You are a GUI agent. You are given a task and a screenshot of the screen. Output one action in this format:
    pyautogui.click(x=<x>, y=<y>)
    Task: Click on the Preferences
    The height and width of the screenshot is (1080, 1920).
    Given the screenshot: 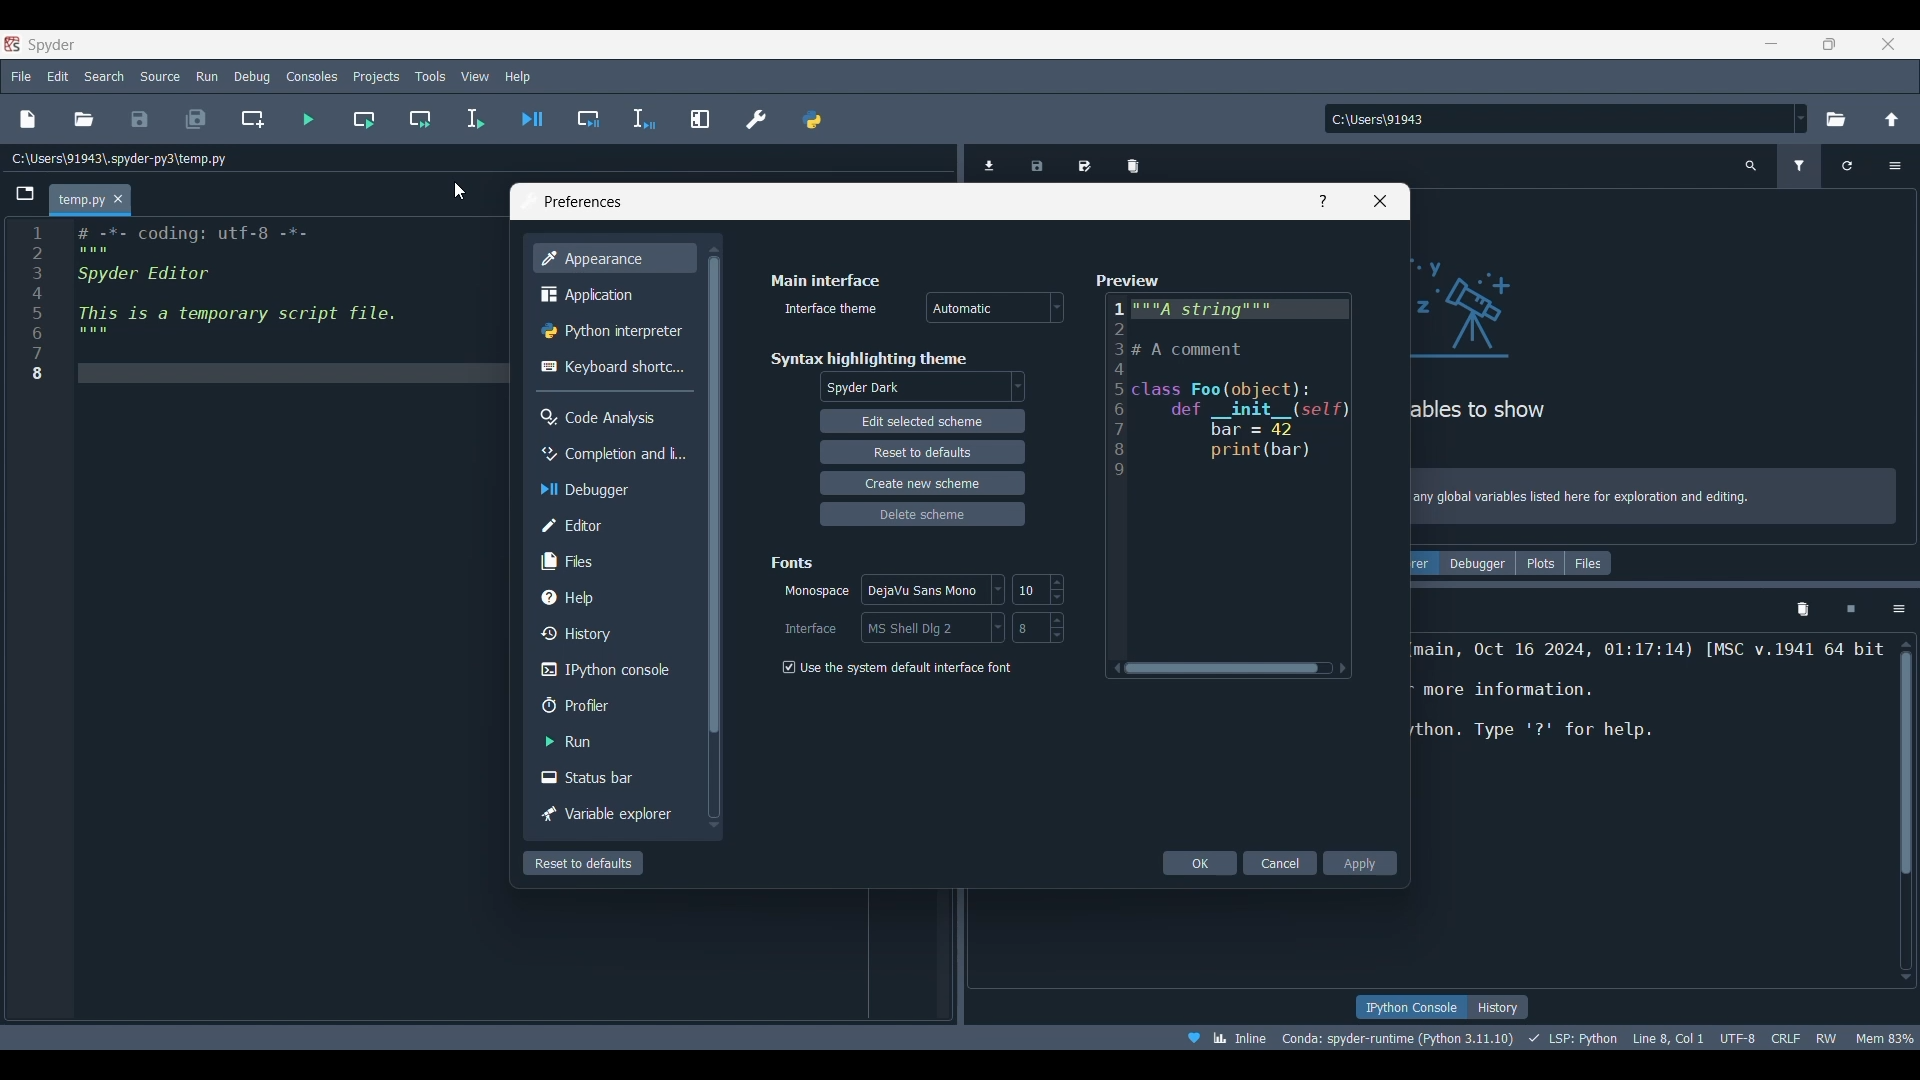 What is the action you would take?
    pyautogui.click(x=579, y=202)
    